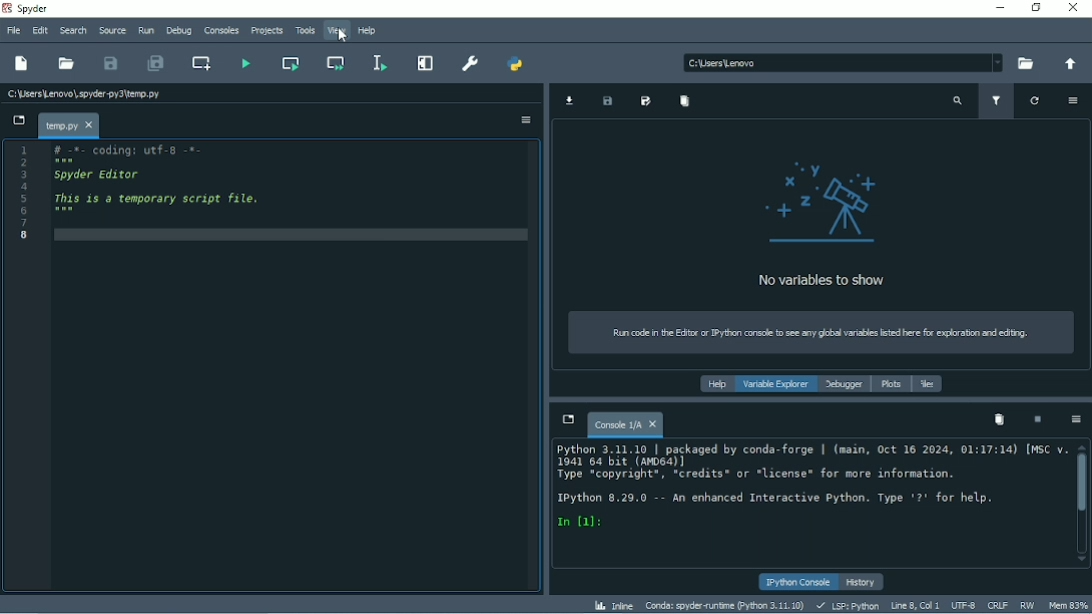 The width and height of the screenshot is (1092, 614). What do you see at coordinates (1068, 606) in the screenshot?
I see `Mem` at bounding box center [1068, 606].